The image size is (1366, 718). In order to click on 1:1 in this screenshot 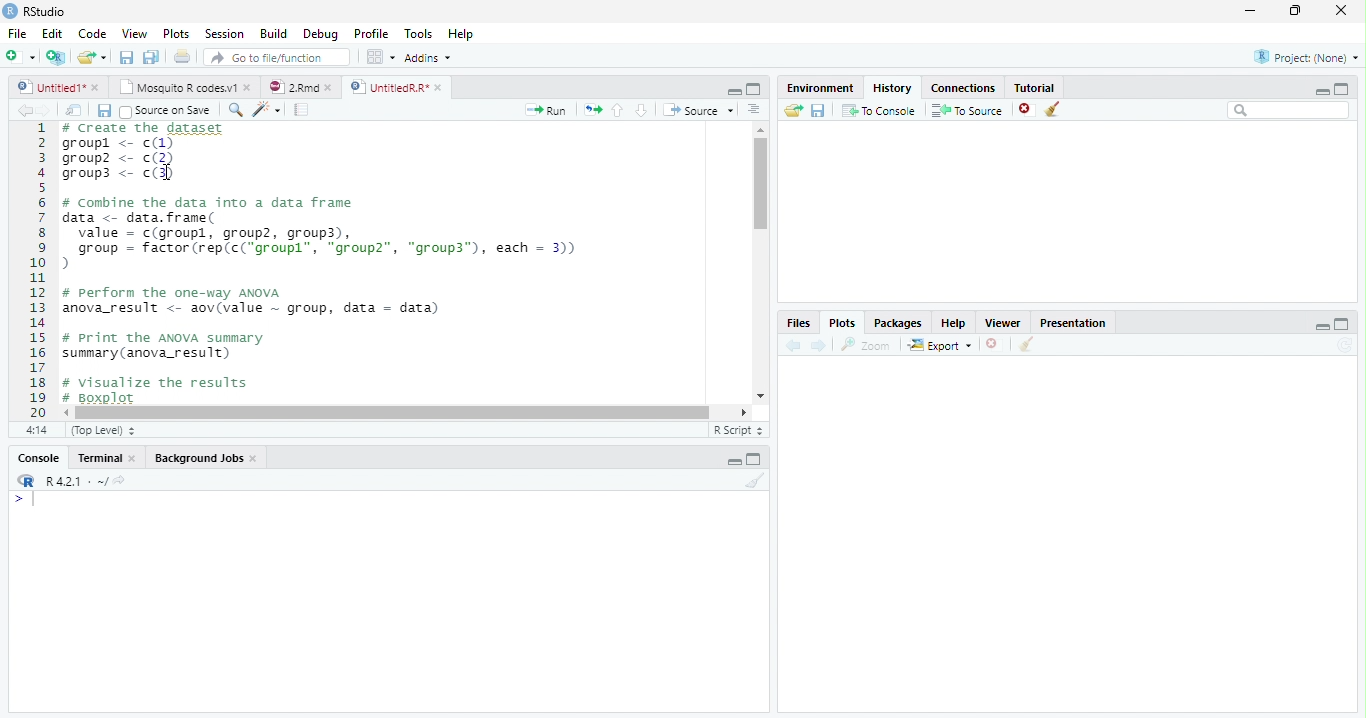, I will do `click(34, 430)`.